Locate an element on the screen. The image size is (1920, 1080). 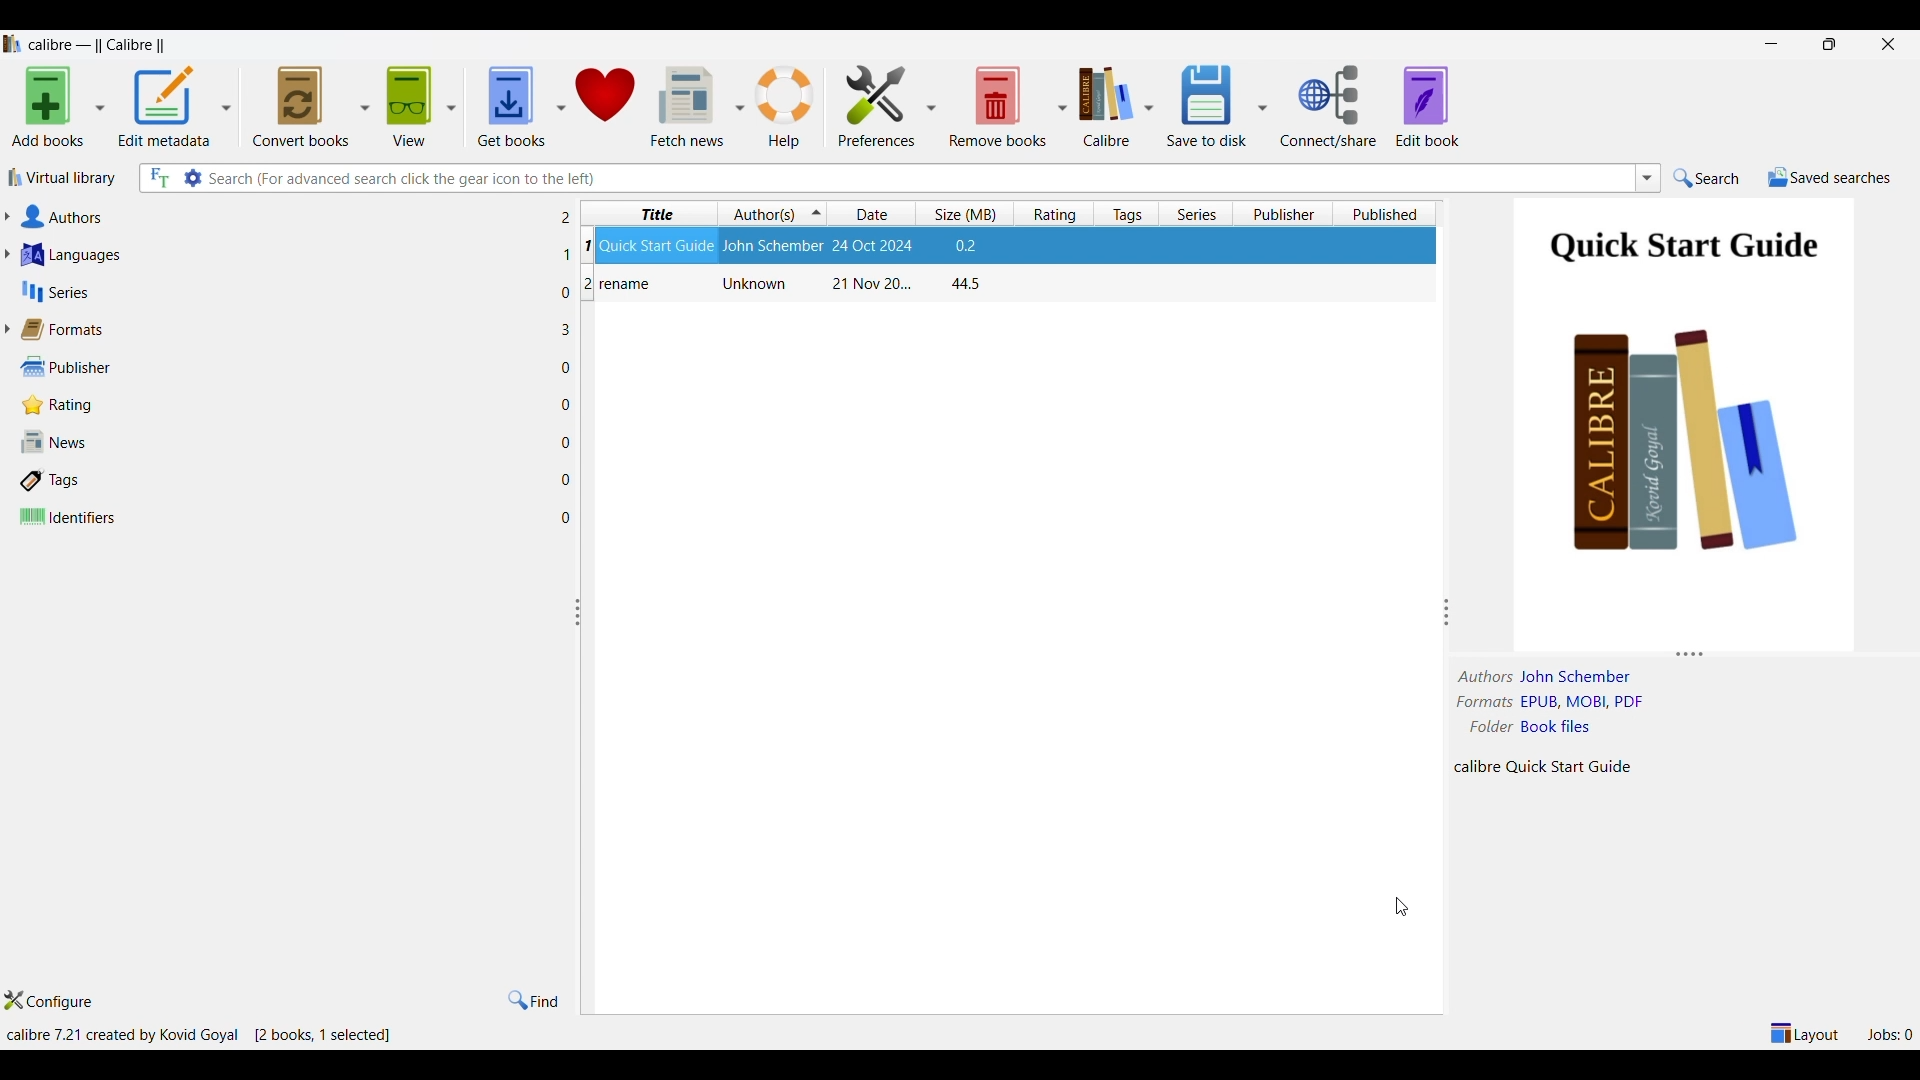
Calibre options is located at coordinates (1148, 108).